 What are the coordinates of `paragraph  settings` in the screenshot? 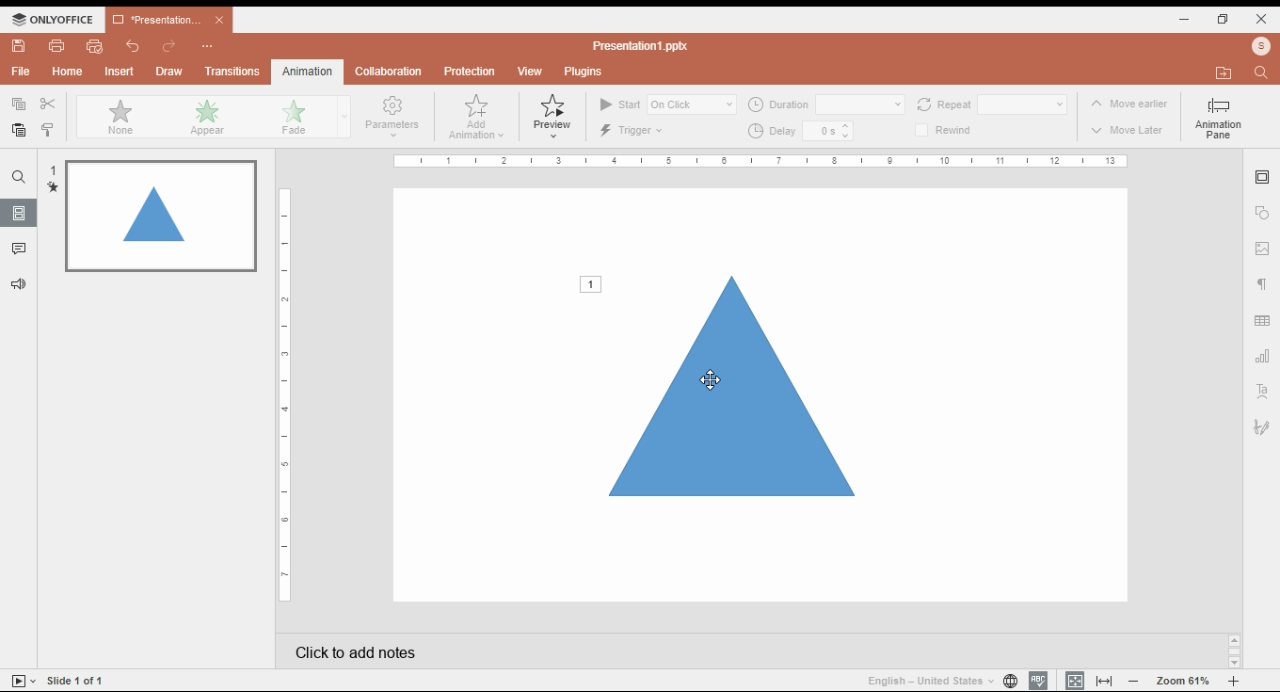 It's located at (1263, 283).